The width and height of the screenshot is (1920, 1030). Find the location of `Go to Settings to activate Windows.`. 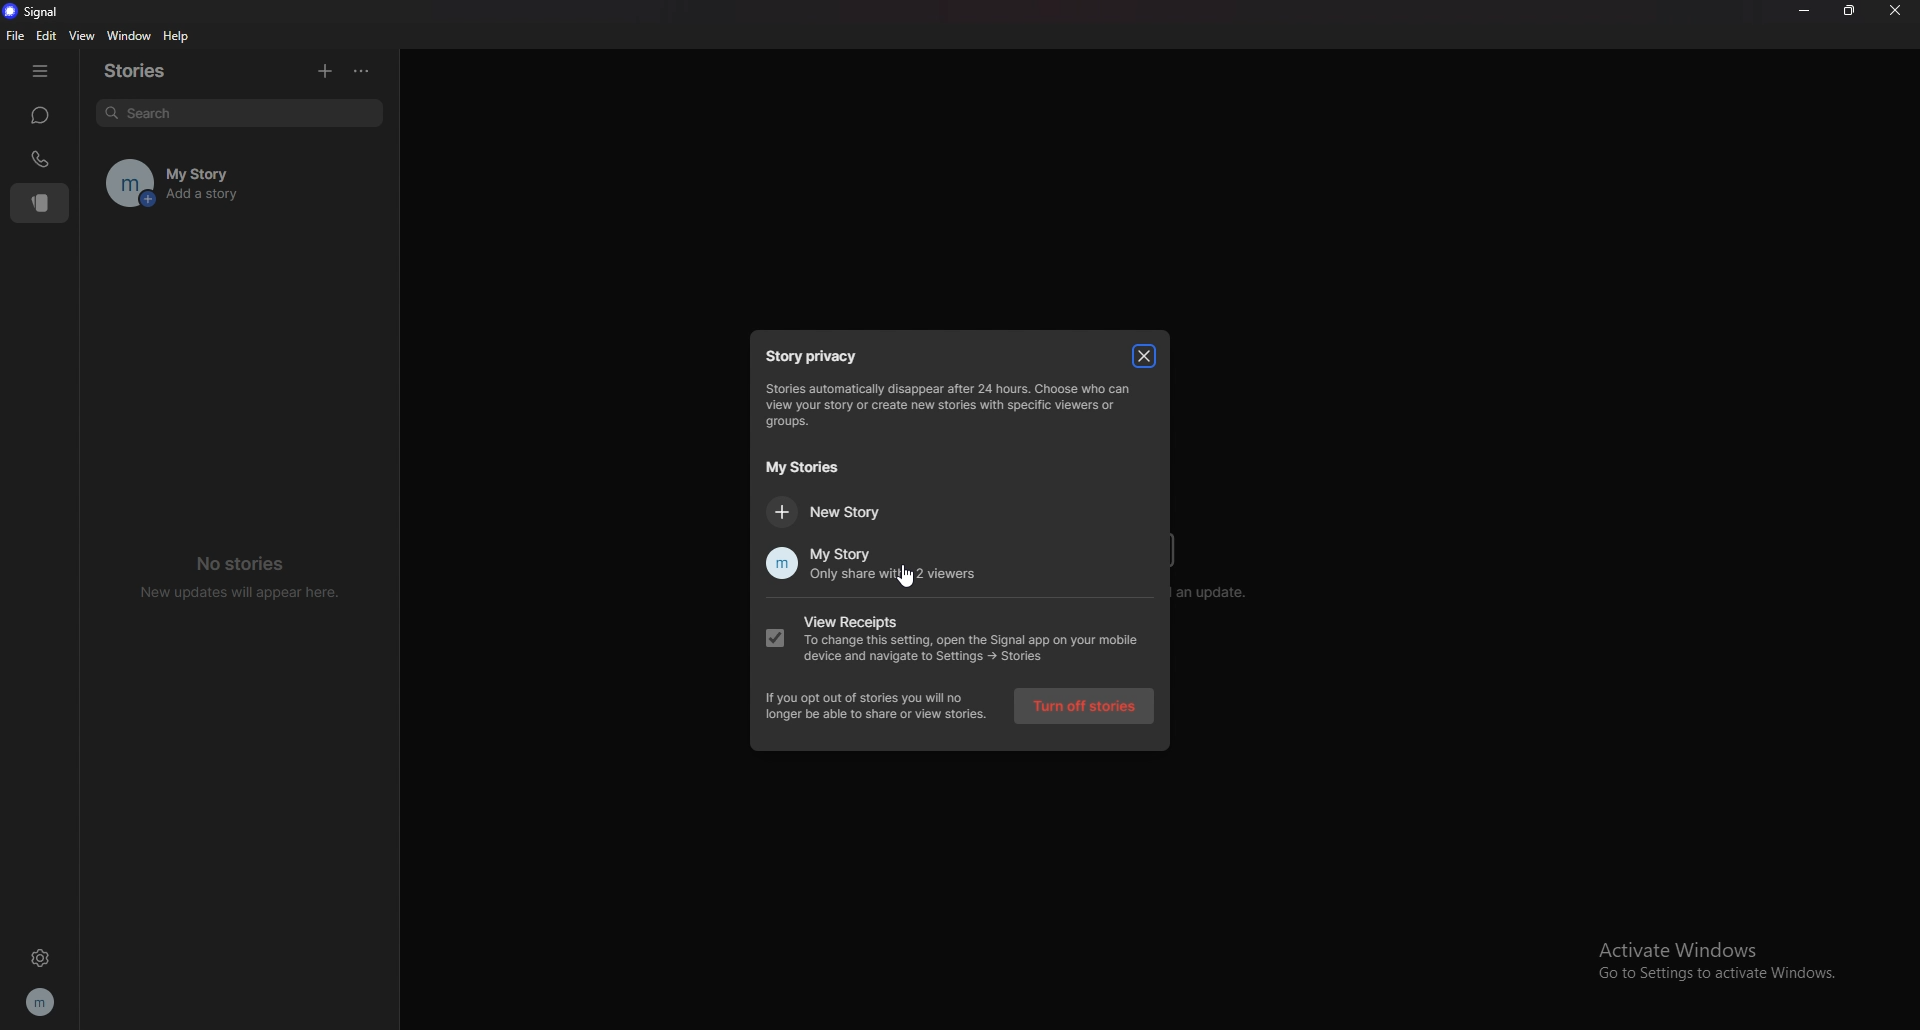

Go to Settings to activate Windows. is located at coordinates (1725, 976).